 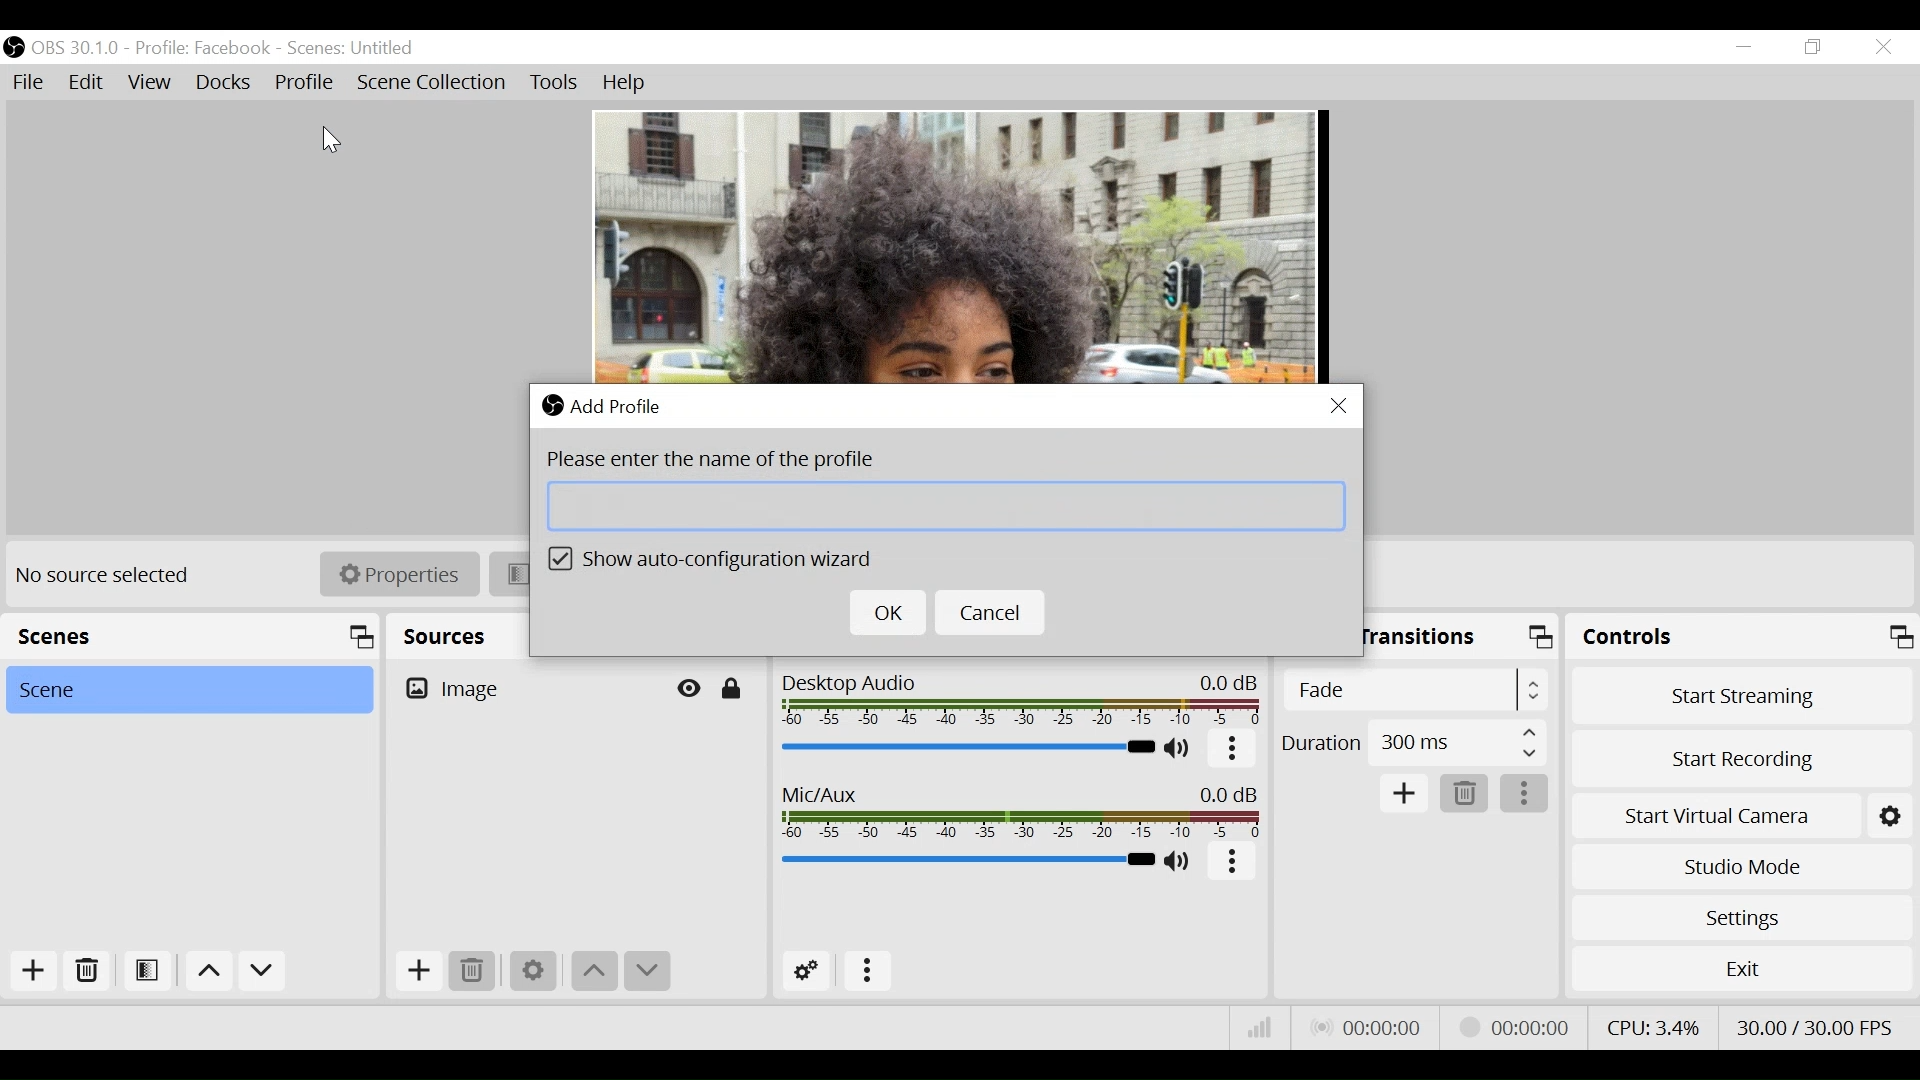 What do you see at coordinates (1810, 47) in the screenshot?
I see `Restore` at bounding box center [1810, 47].